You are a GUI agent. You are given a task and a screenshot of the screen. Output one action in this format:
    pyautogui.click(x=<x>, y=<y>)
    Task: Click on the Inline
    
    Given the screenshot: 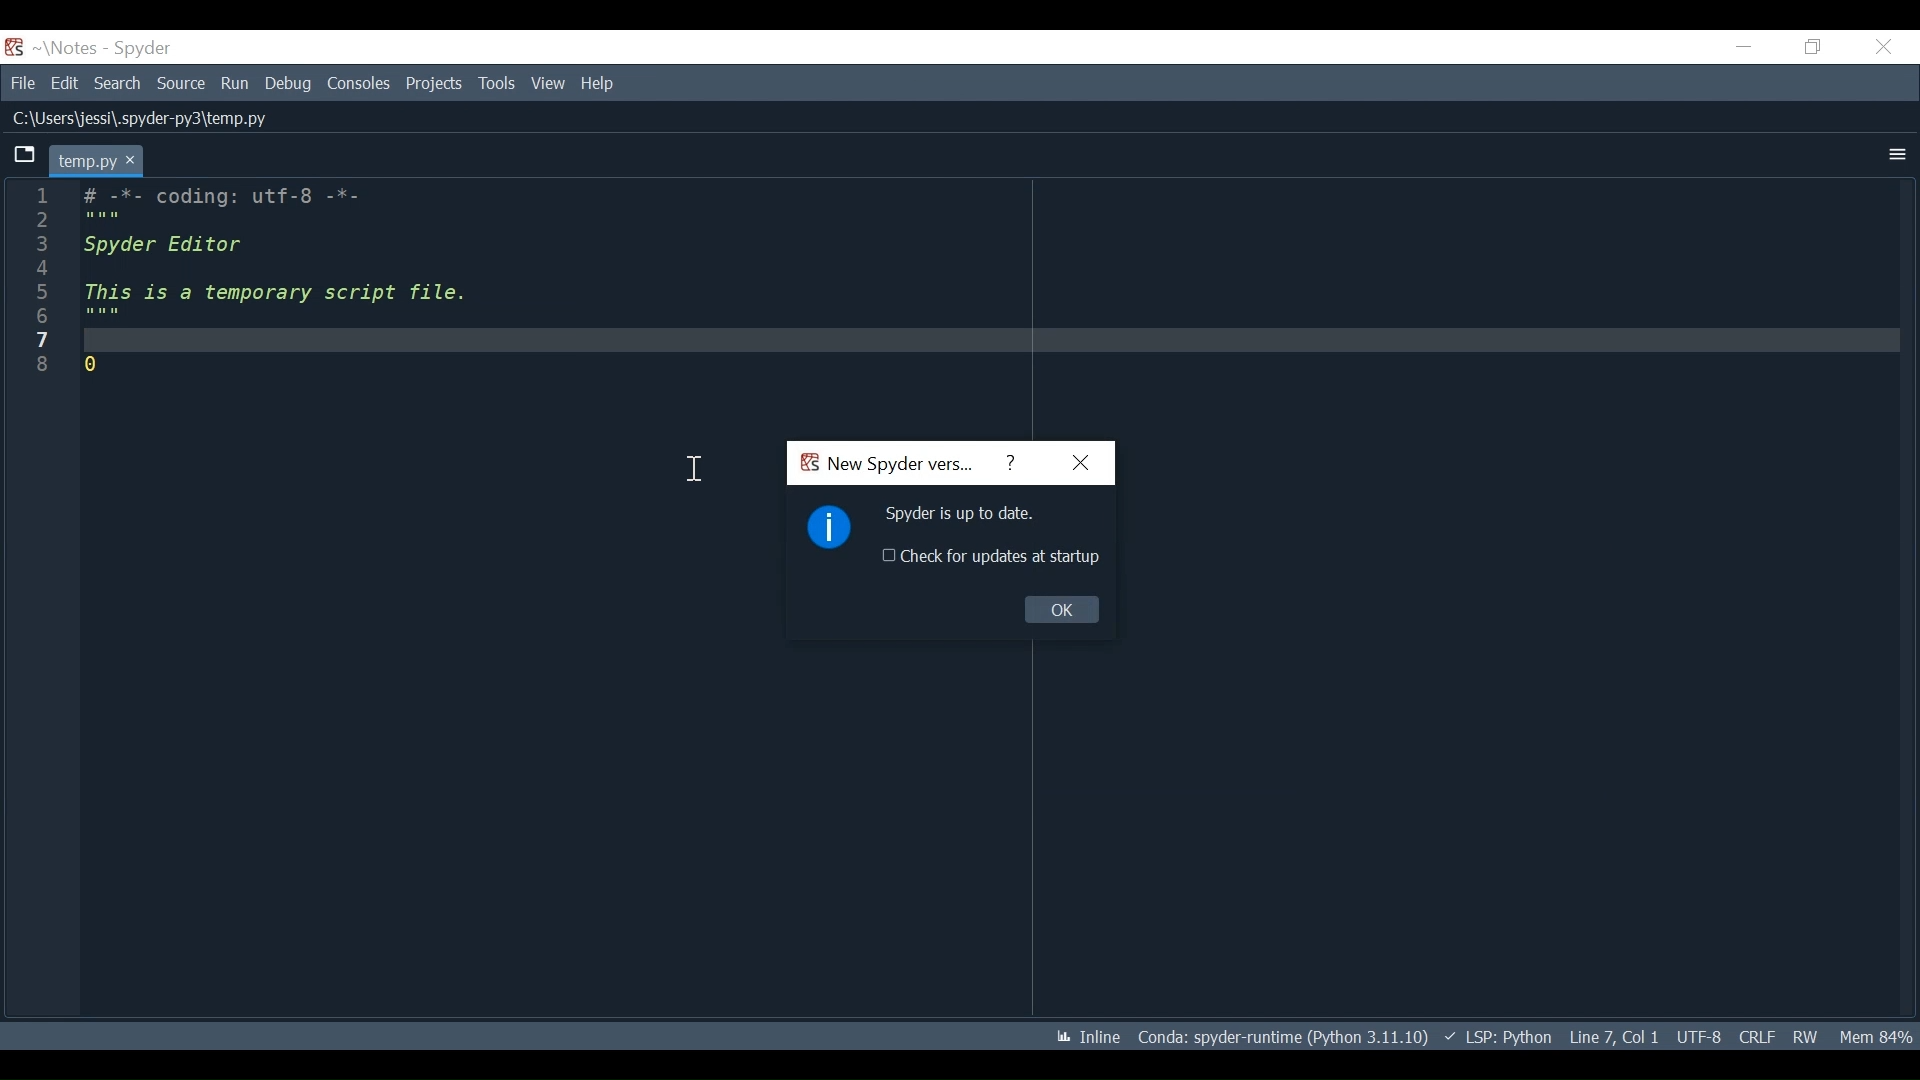 What is the action you would take?
    pyautogui.click(x=1088, y=1037)
    